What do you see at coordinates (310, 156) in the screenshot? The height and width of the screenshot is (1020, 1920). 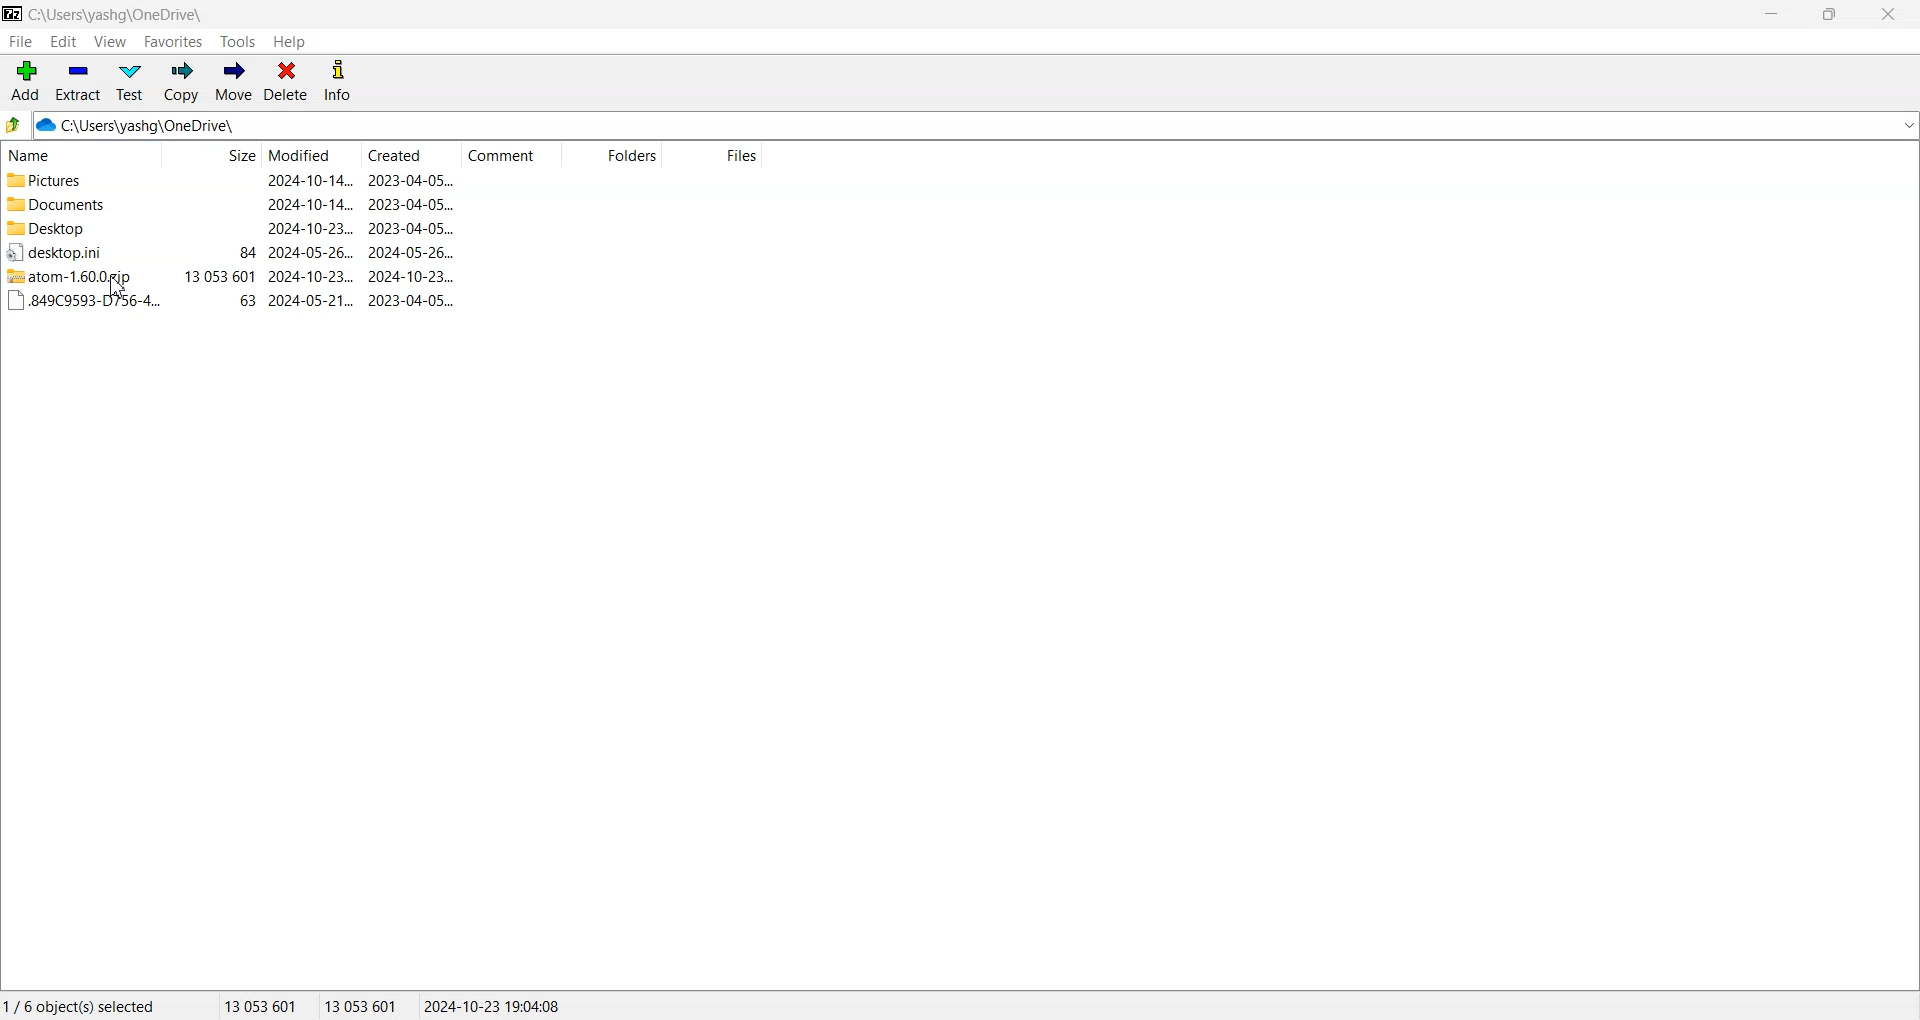 I see `Modified date` at bounding box center [310, 156].